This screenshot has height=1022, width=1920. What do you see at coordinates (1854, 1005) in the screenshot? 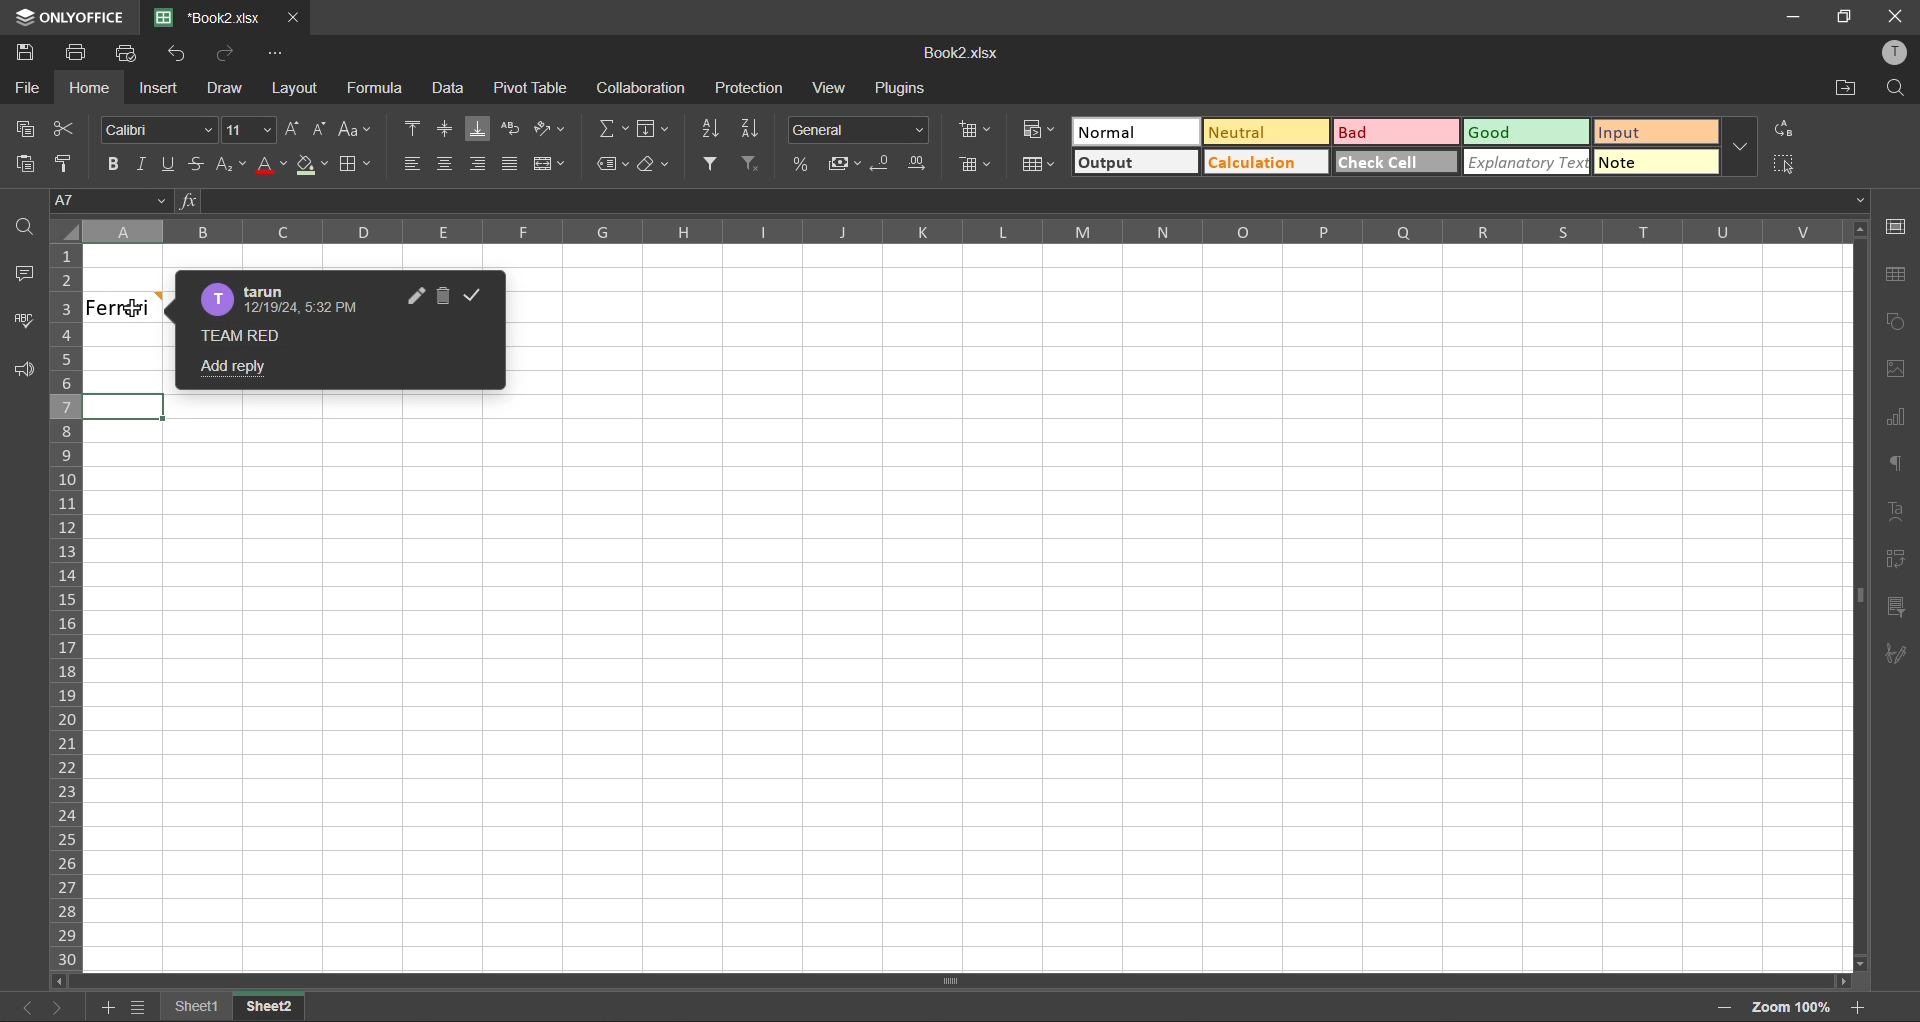
I see `zoom in` at bounding box center [1854, 1005].